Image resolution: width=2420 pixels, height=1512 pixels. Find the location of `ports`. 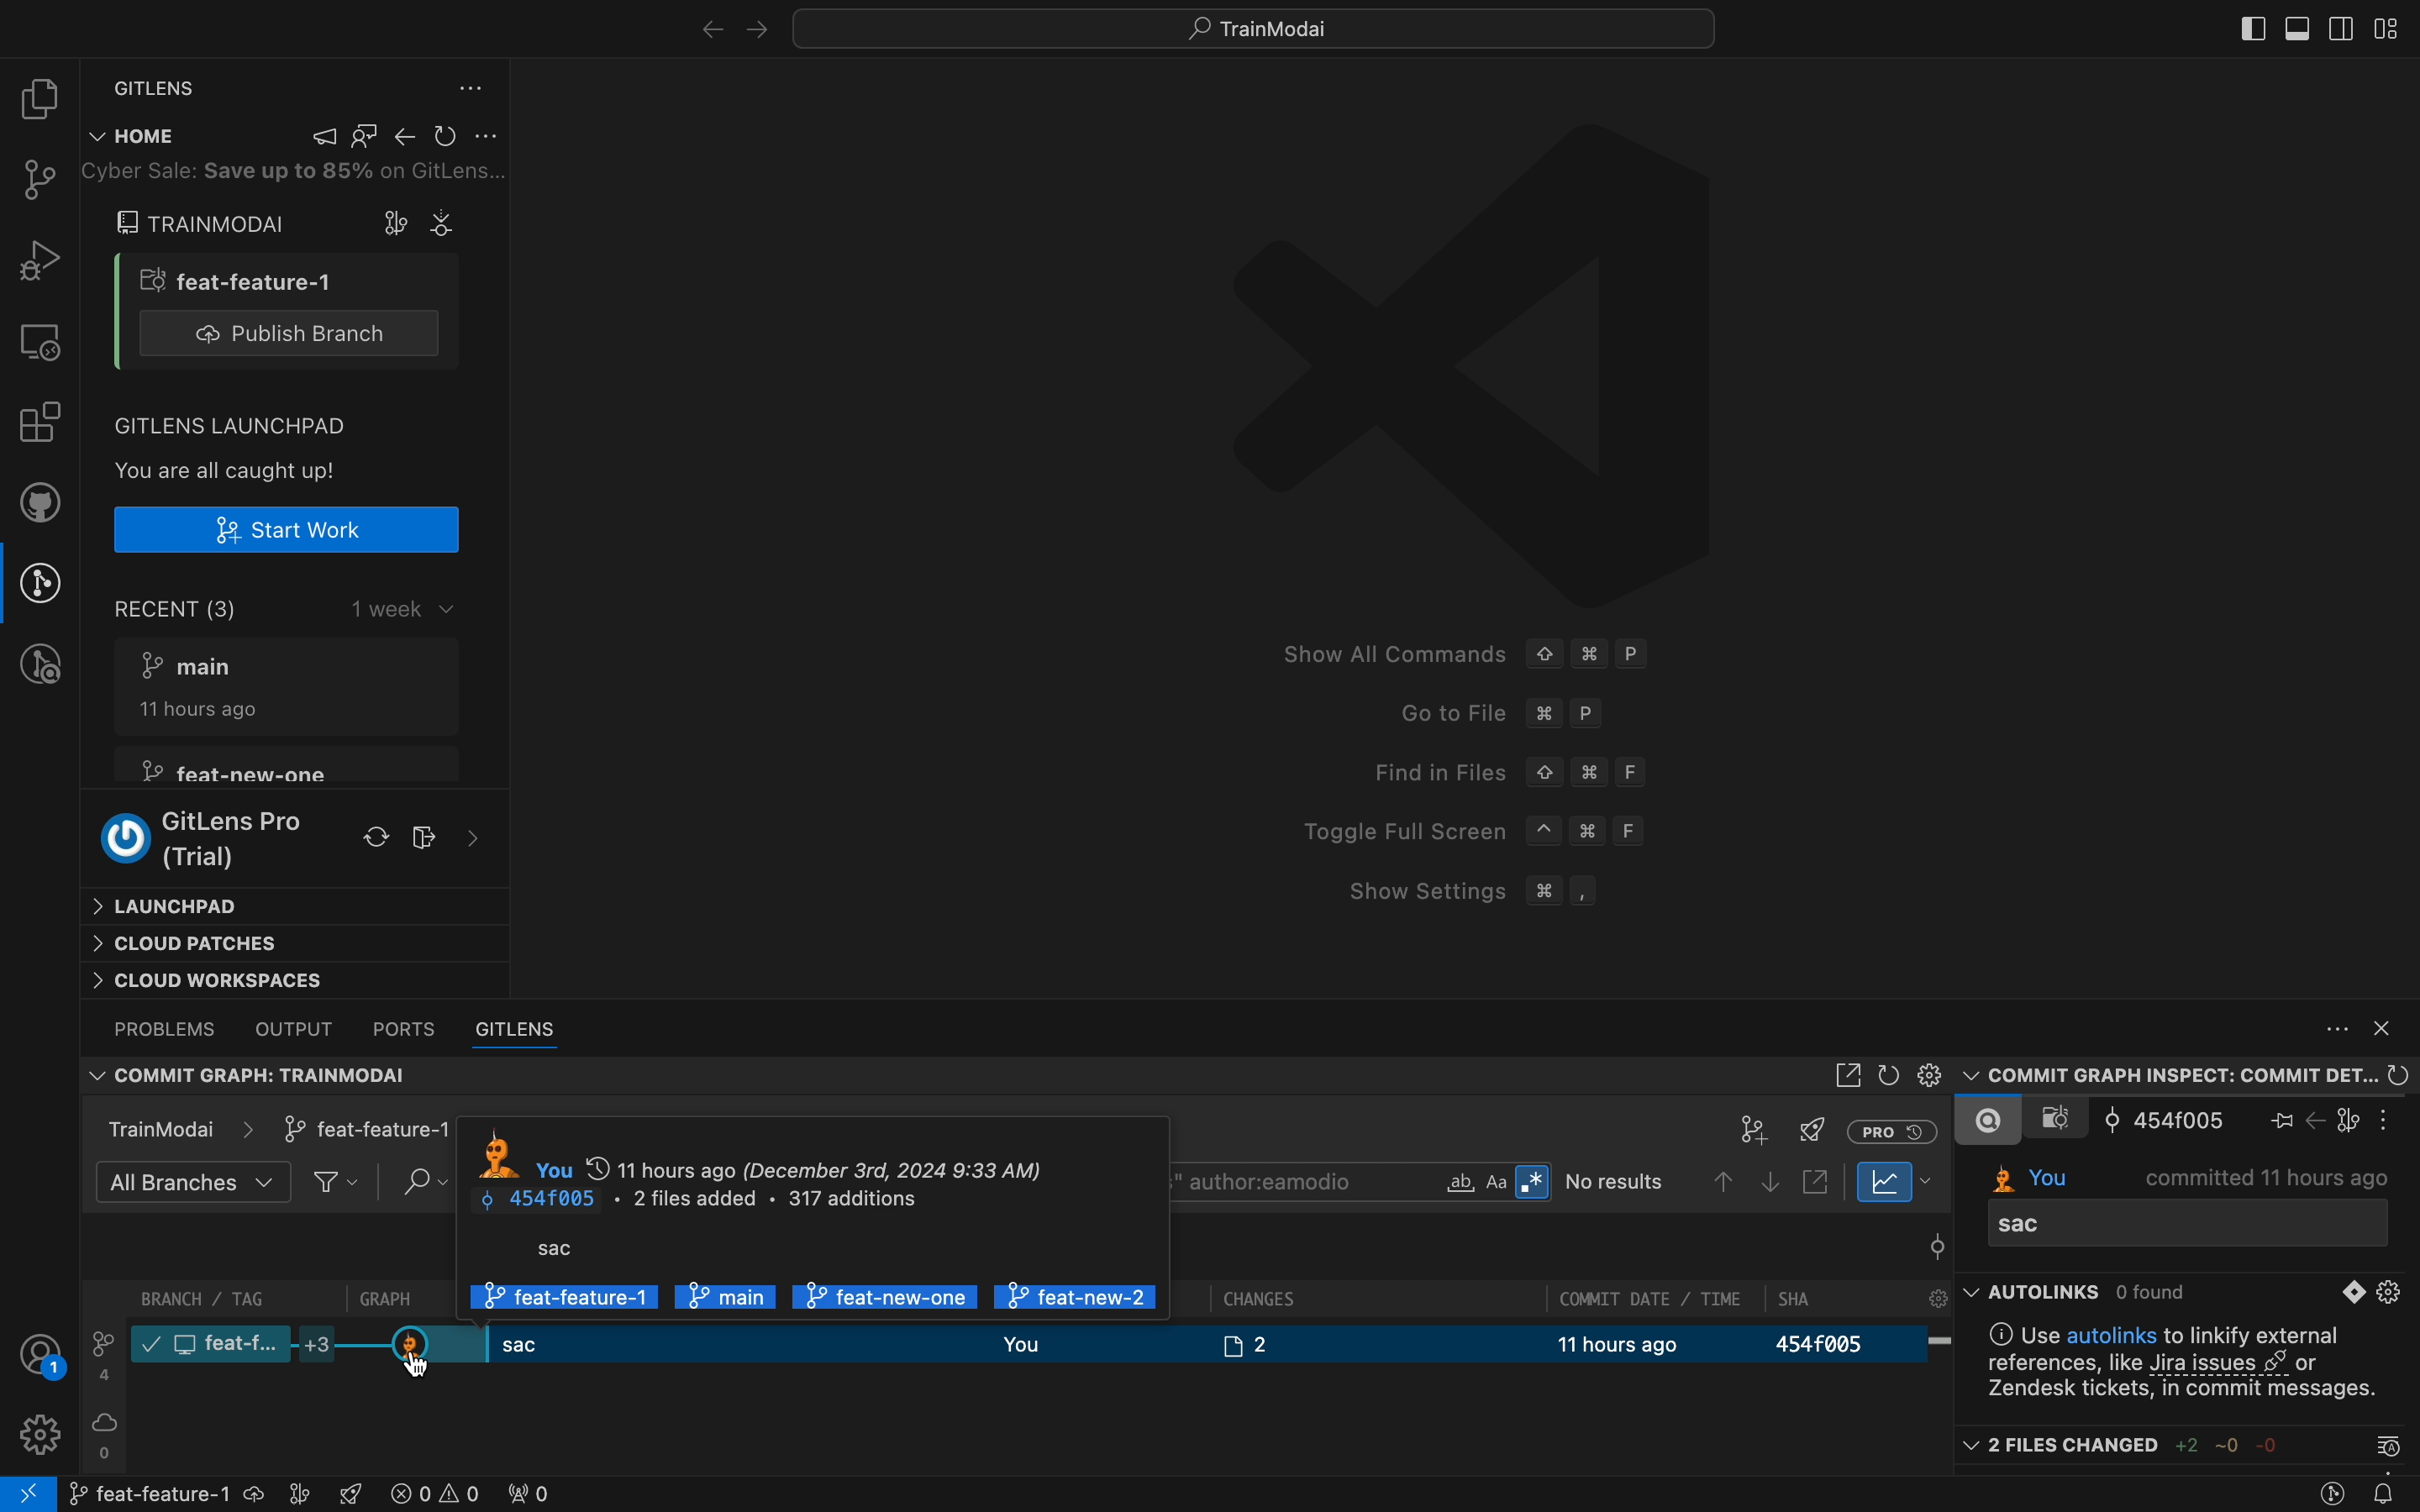

ports is located at coordinates (409, 1029).